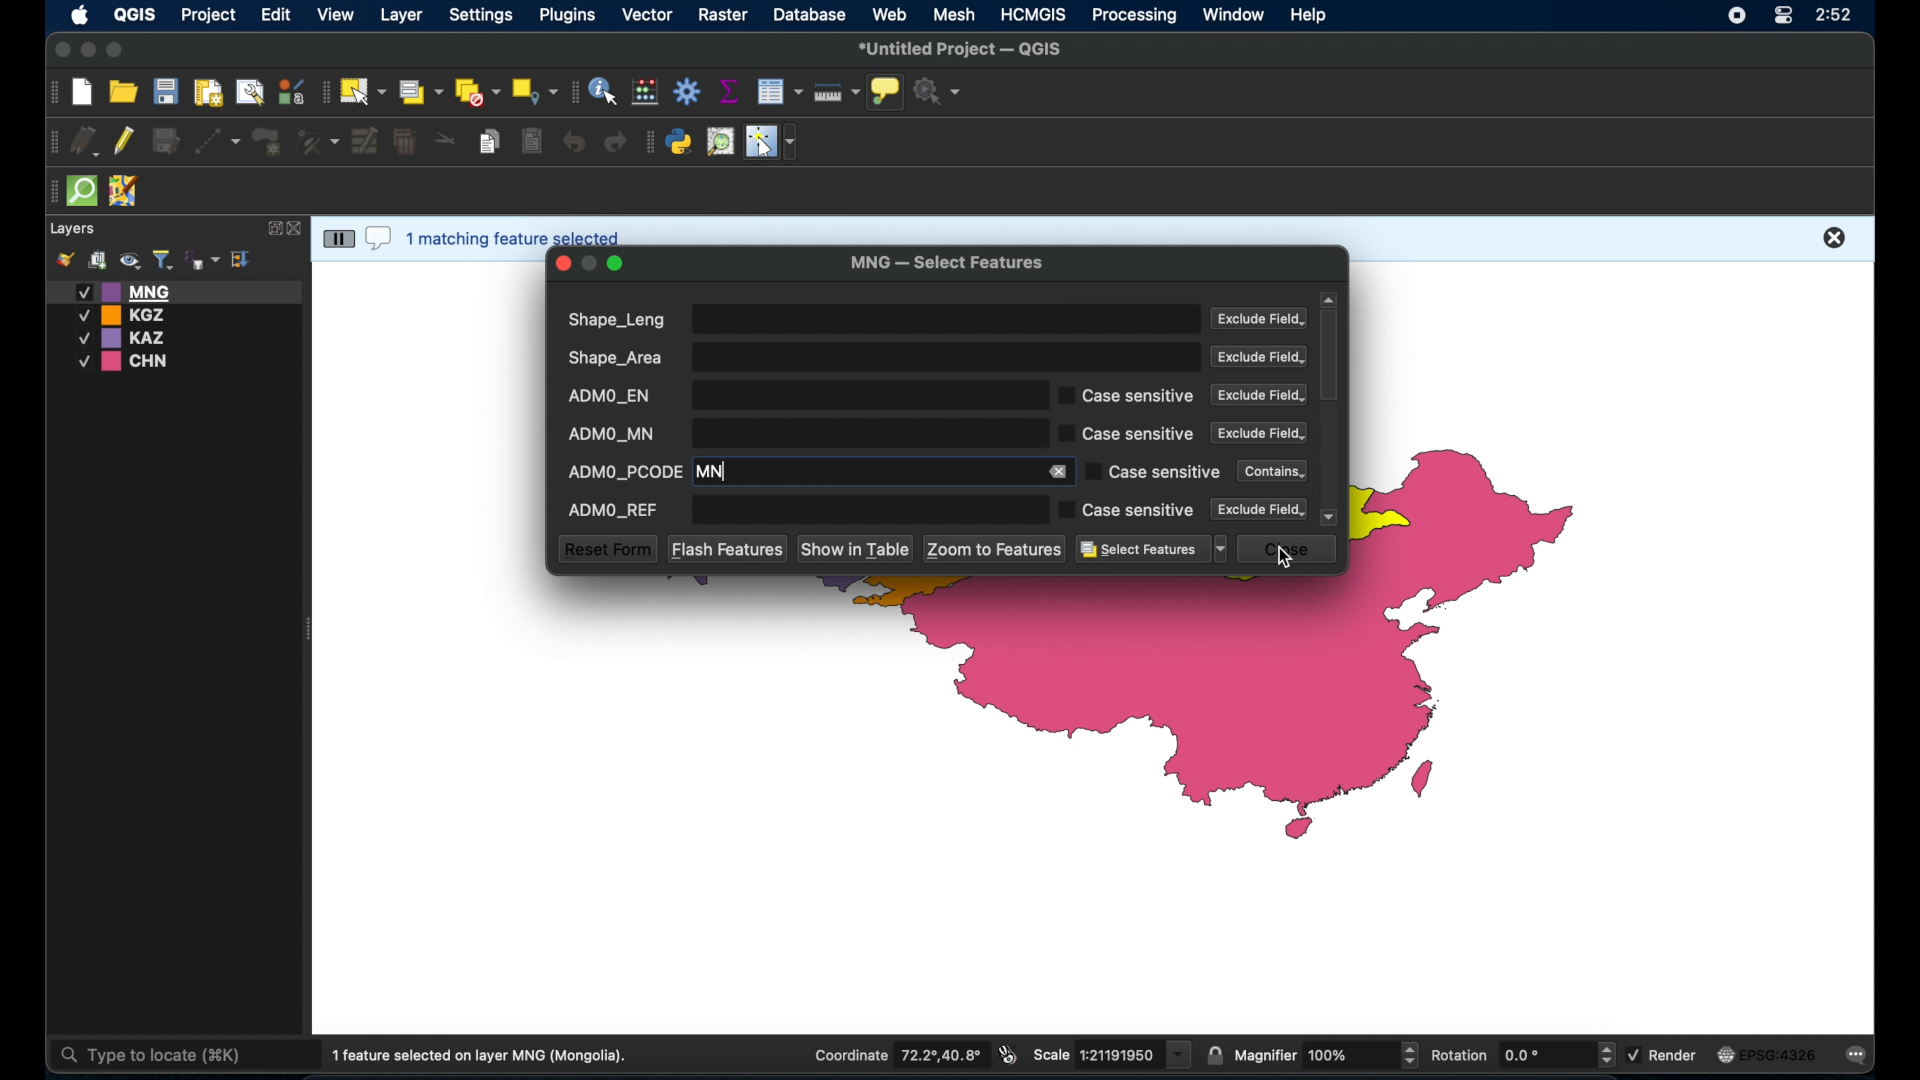  Describe the element at coordinates (1327, 1055) in the screenshot. I see `magnifier 100%` at that location.